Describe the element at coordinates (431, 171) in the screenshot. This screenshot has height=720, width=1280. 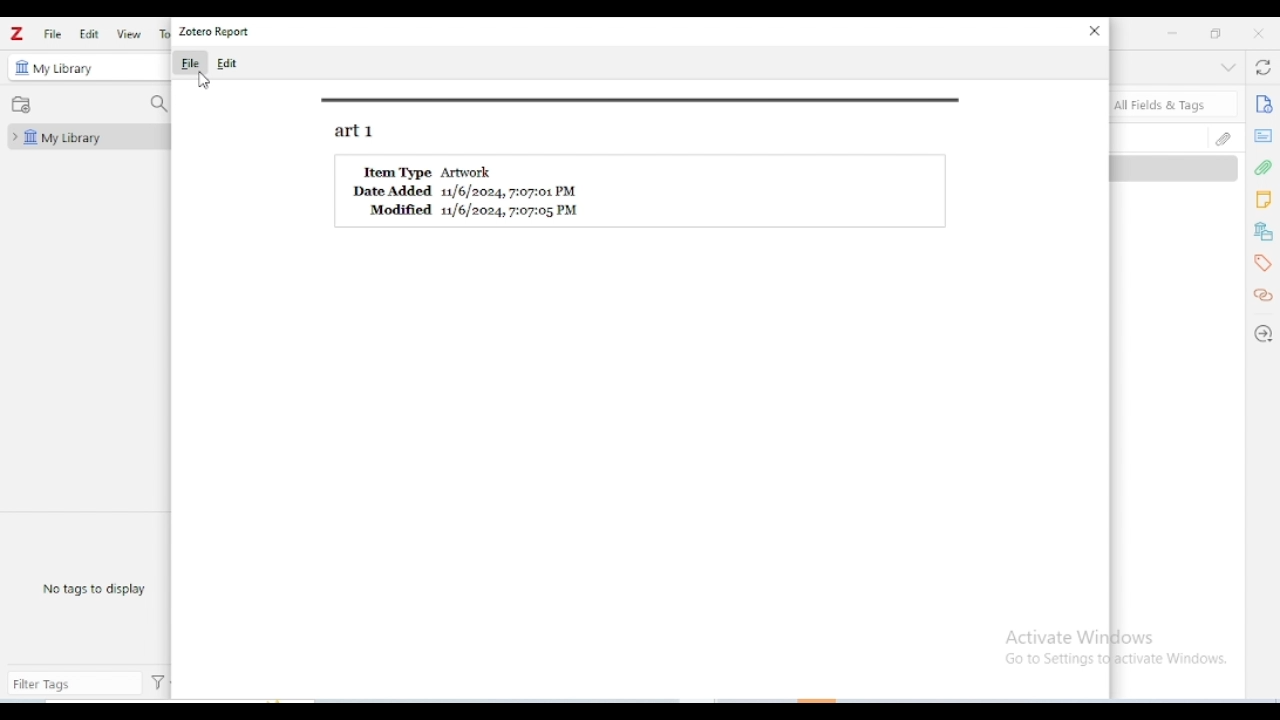
I see `Item Type Artwork` at that location.